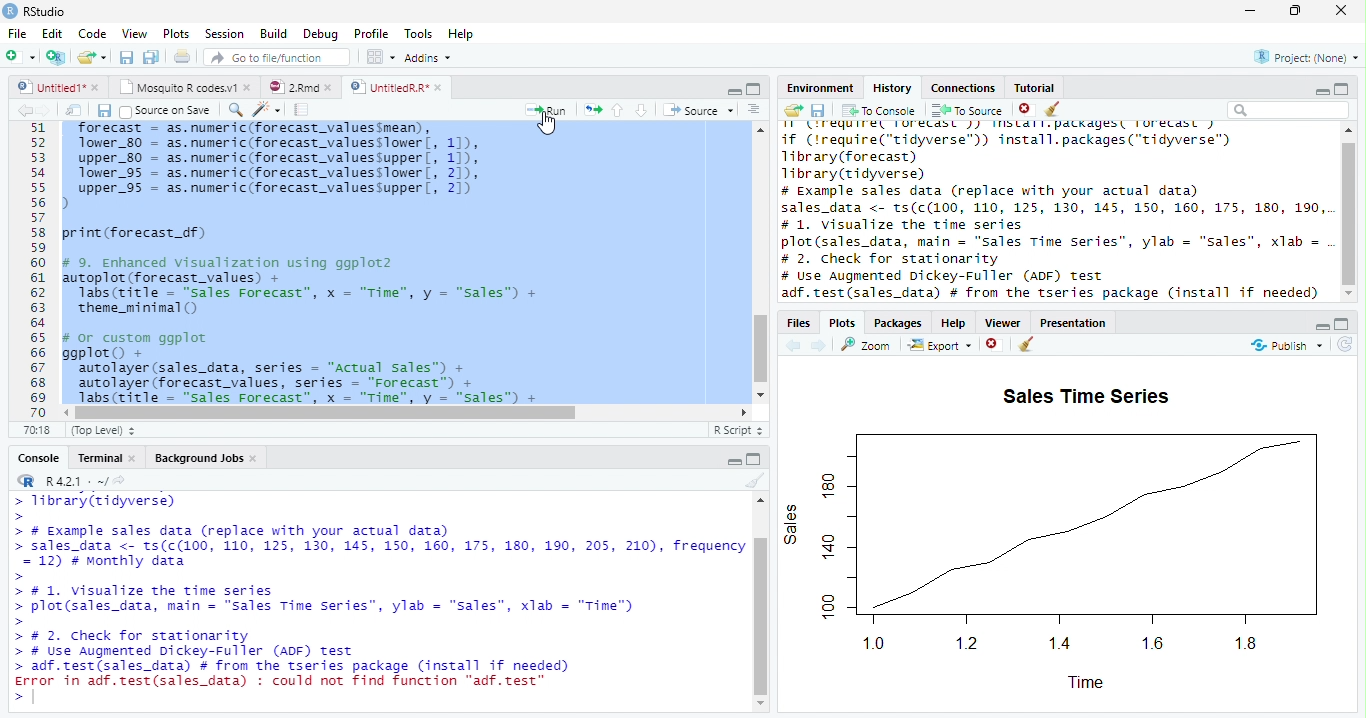  I want to click on To Console, so click(880, 111).